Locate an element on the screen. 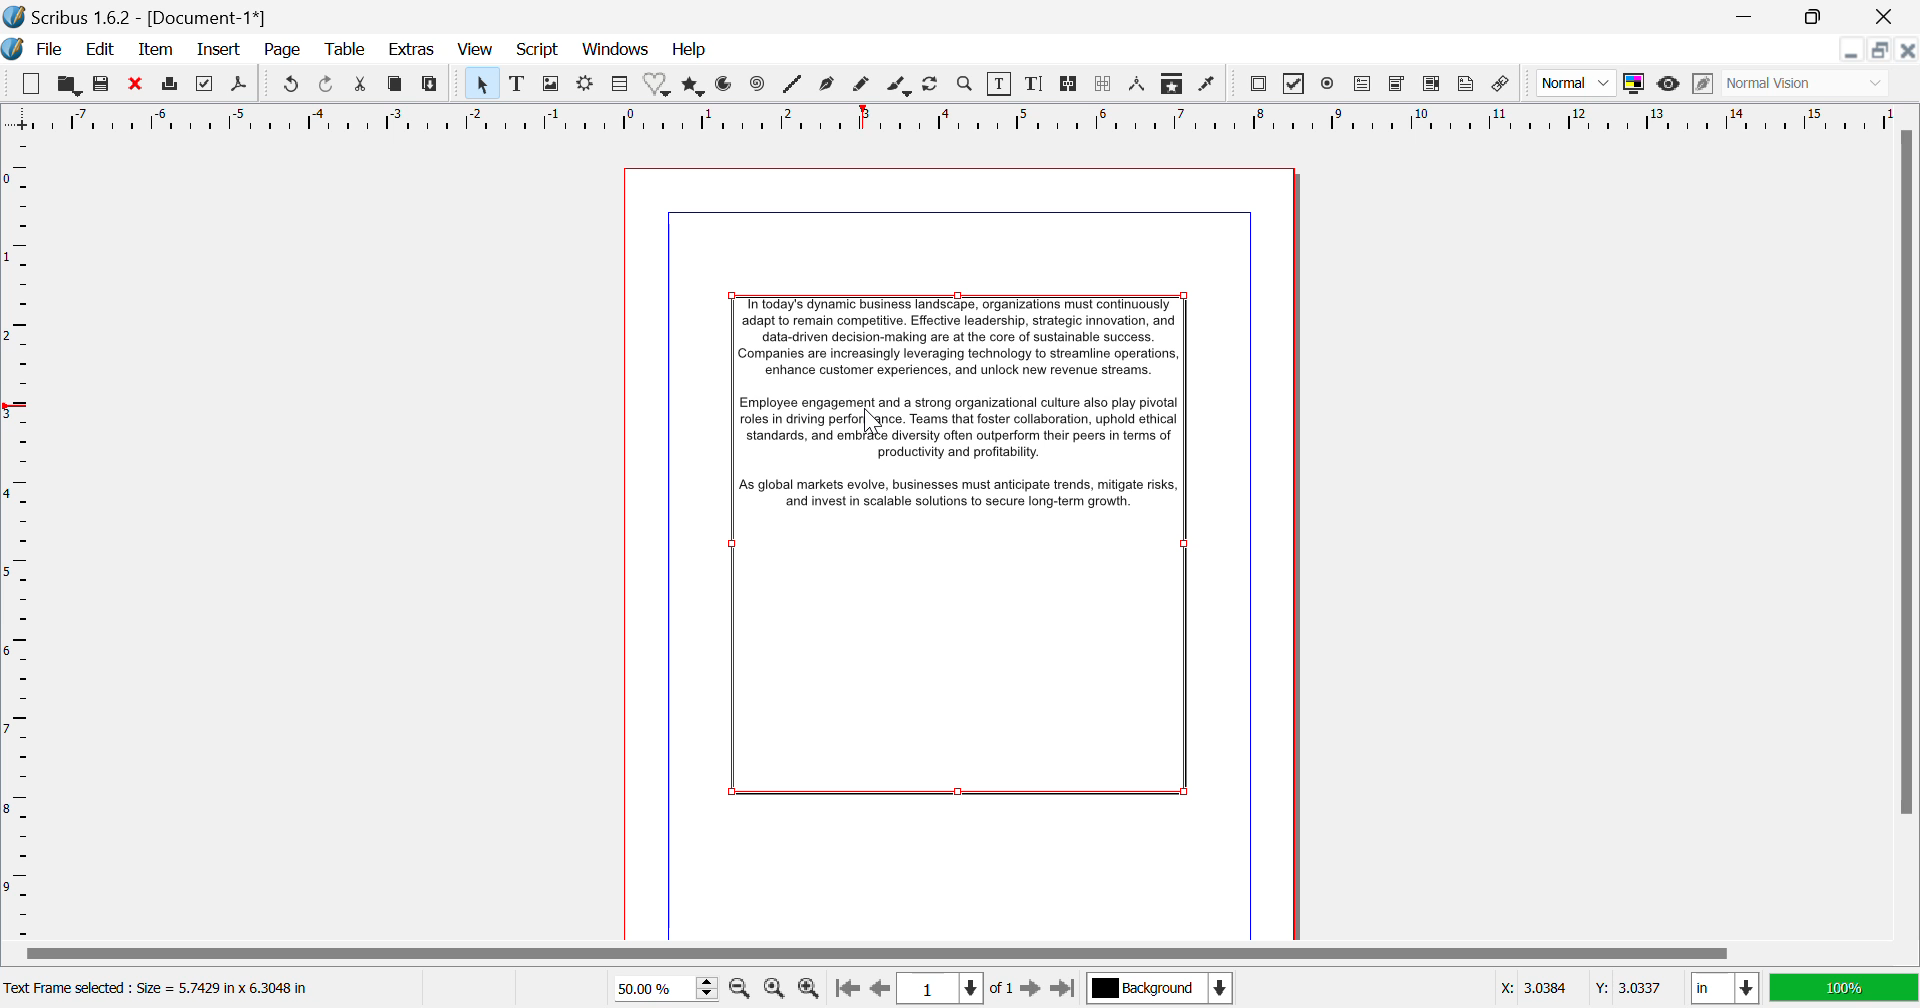 This screenshot has height=1008, width=1920. Zoom is located at coordinates (965, 86).